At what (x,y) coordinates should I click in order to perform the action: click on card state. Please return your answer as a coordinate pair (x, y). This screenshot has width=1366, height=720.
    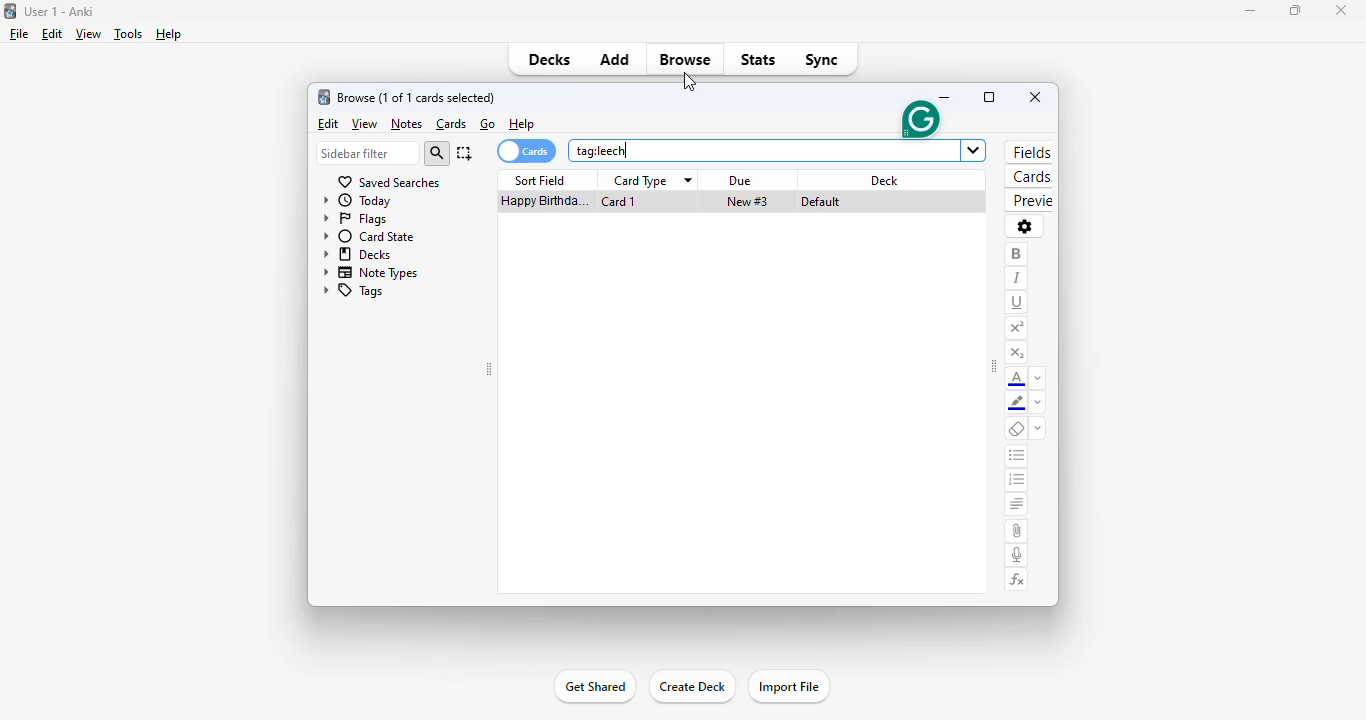
    Looking at the image, I should click on (367, 236).